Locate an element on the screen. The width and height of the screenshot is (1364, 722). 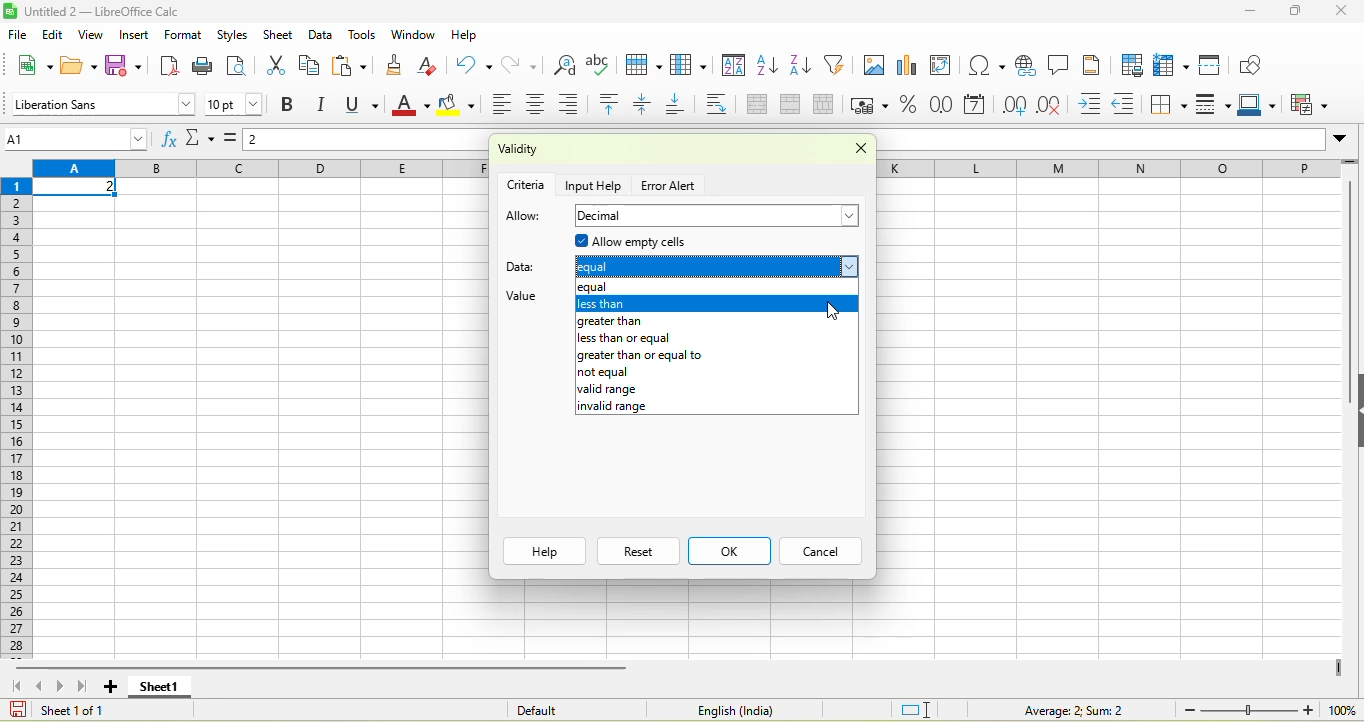
ok is located at coordinates (729, 551).